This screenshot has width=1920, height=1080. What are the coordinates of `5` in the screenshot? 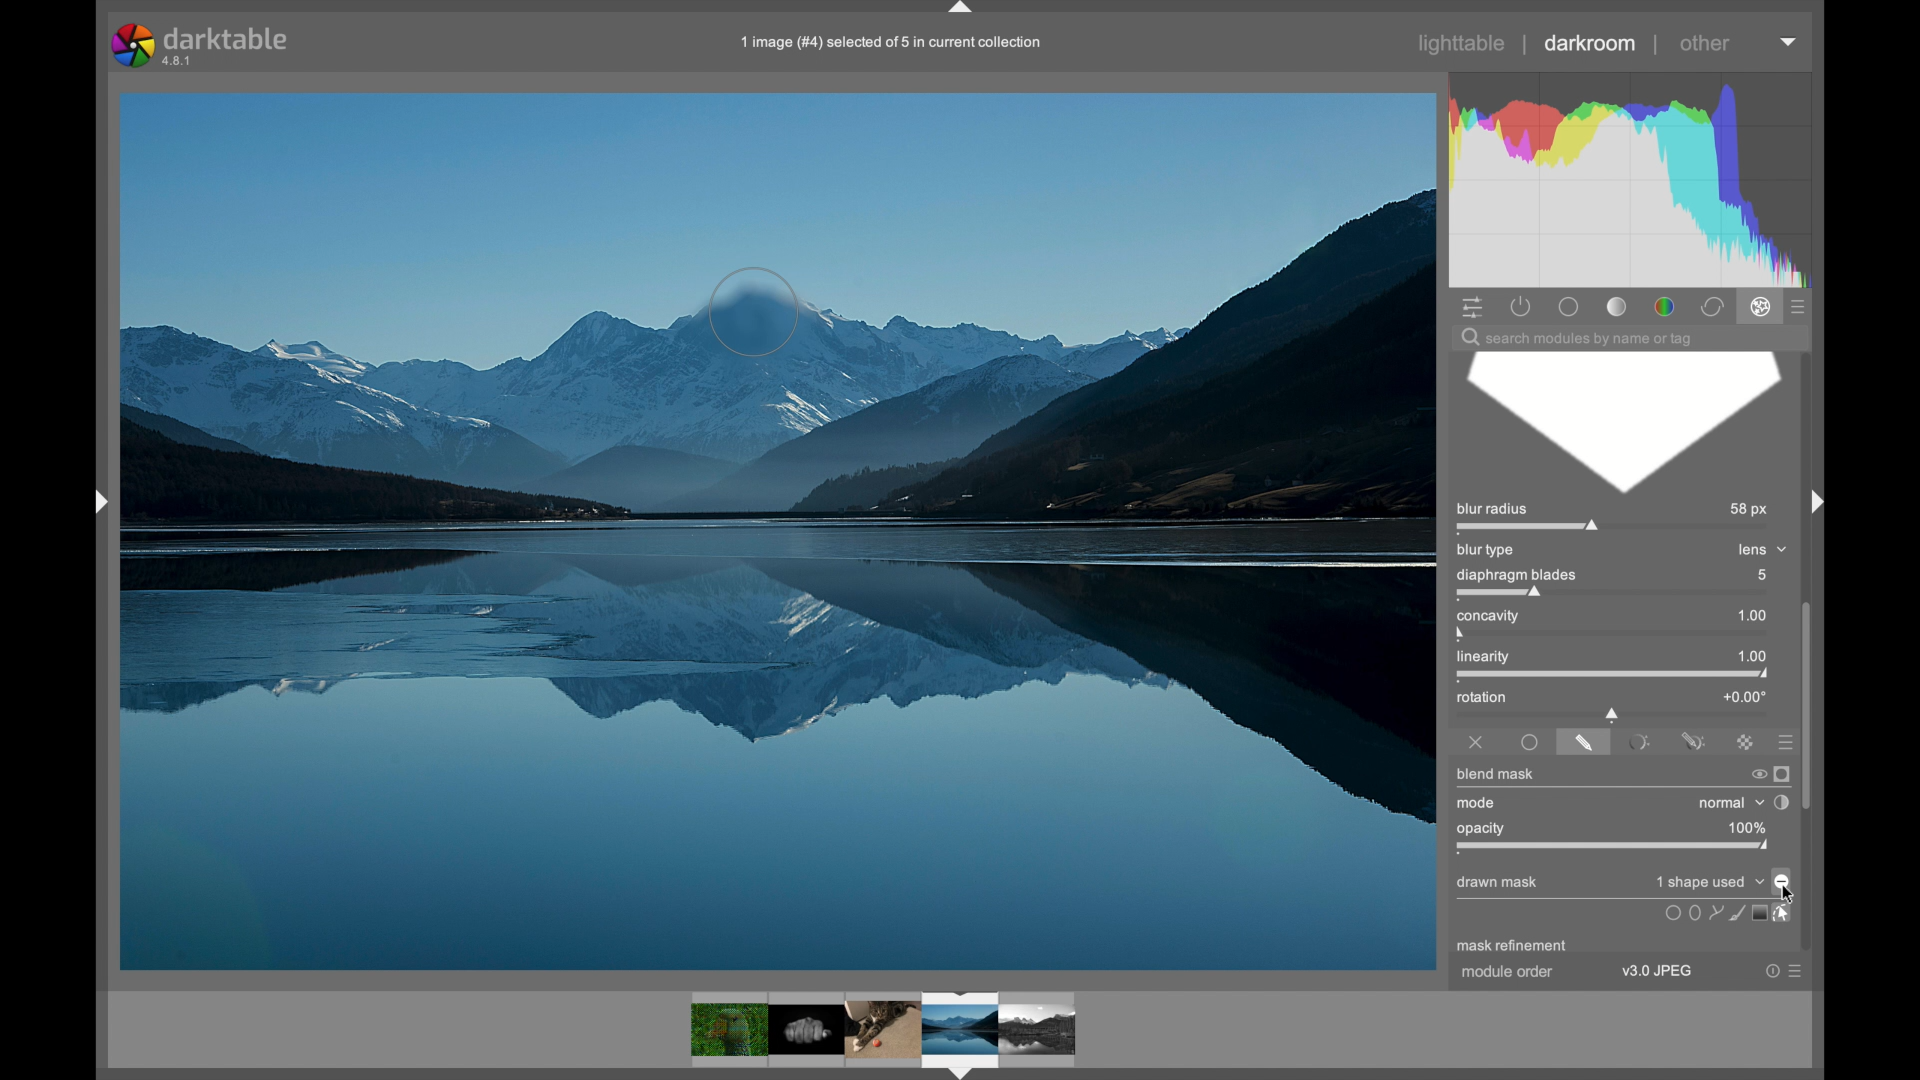 It's located at (1760, 576).